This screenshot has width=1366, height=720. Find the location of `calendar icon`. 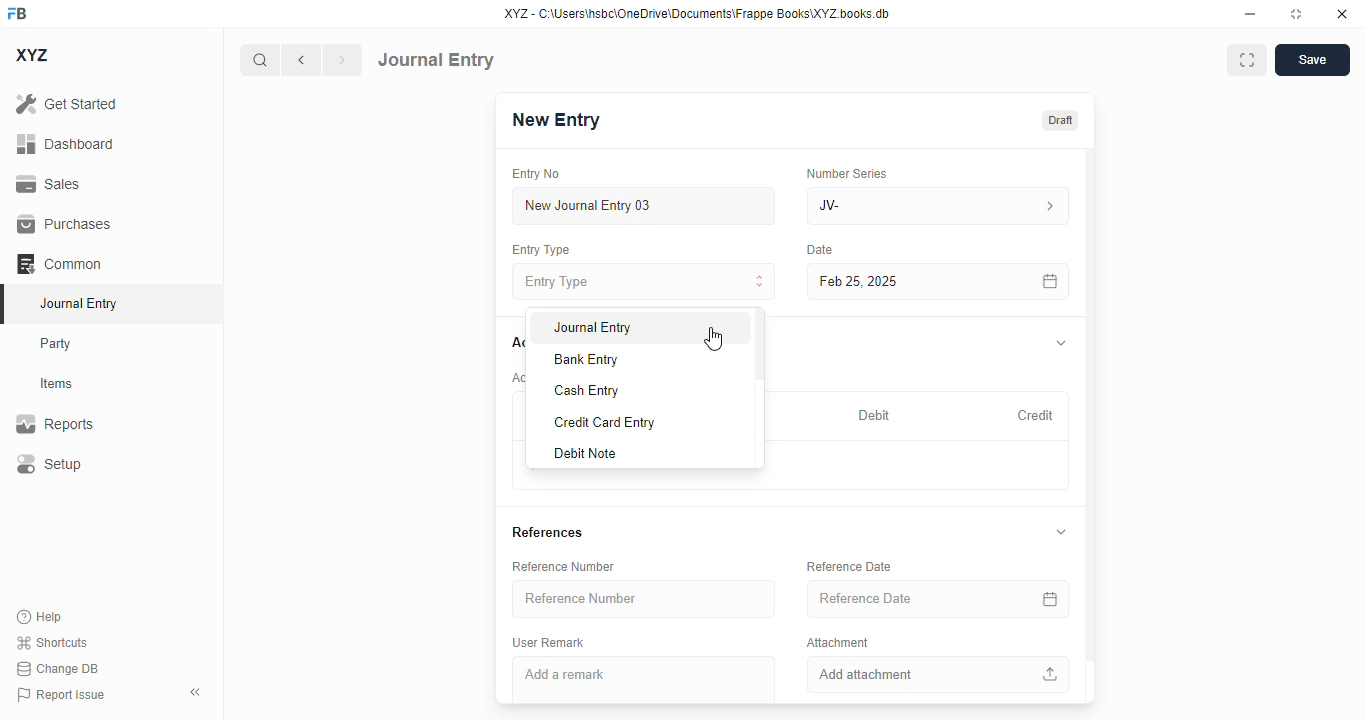

calendar icon is located at coordinates (1051, 282).